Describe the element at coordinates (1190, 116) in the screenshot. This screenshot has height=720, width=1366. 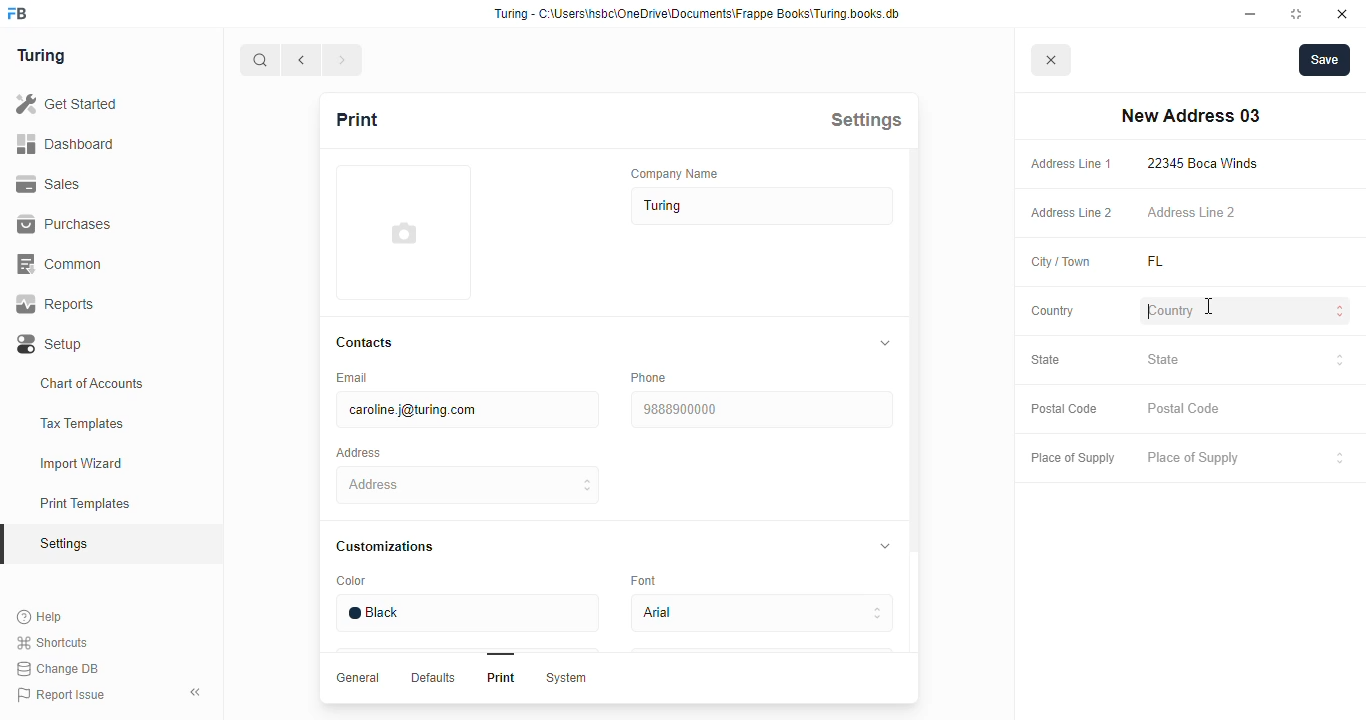
I see `new address 03` at that location.